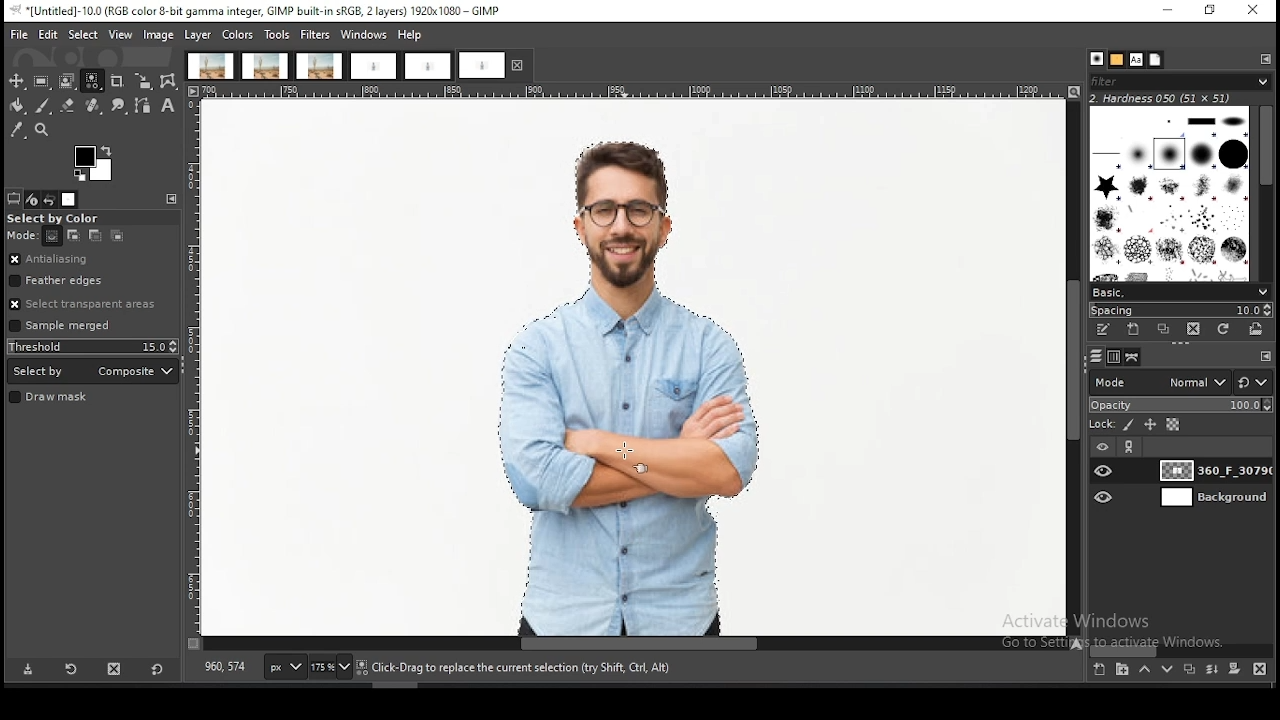  I want to click on delete brush, so click(1194, 330).